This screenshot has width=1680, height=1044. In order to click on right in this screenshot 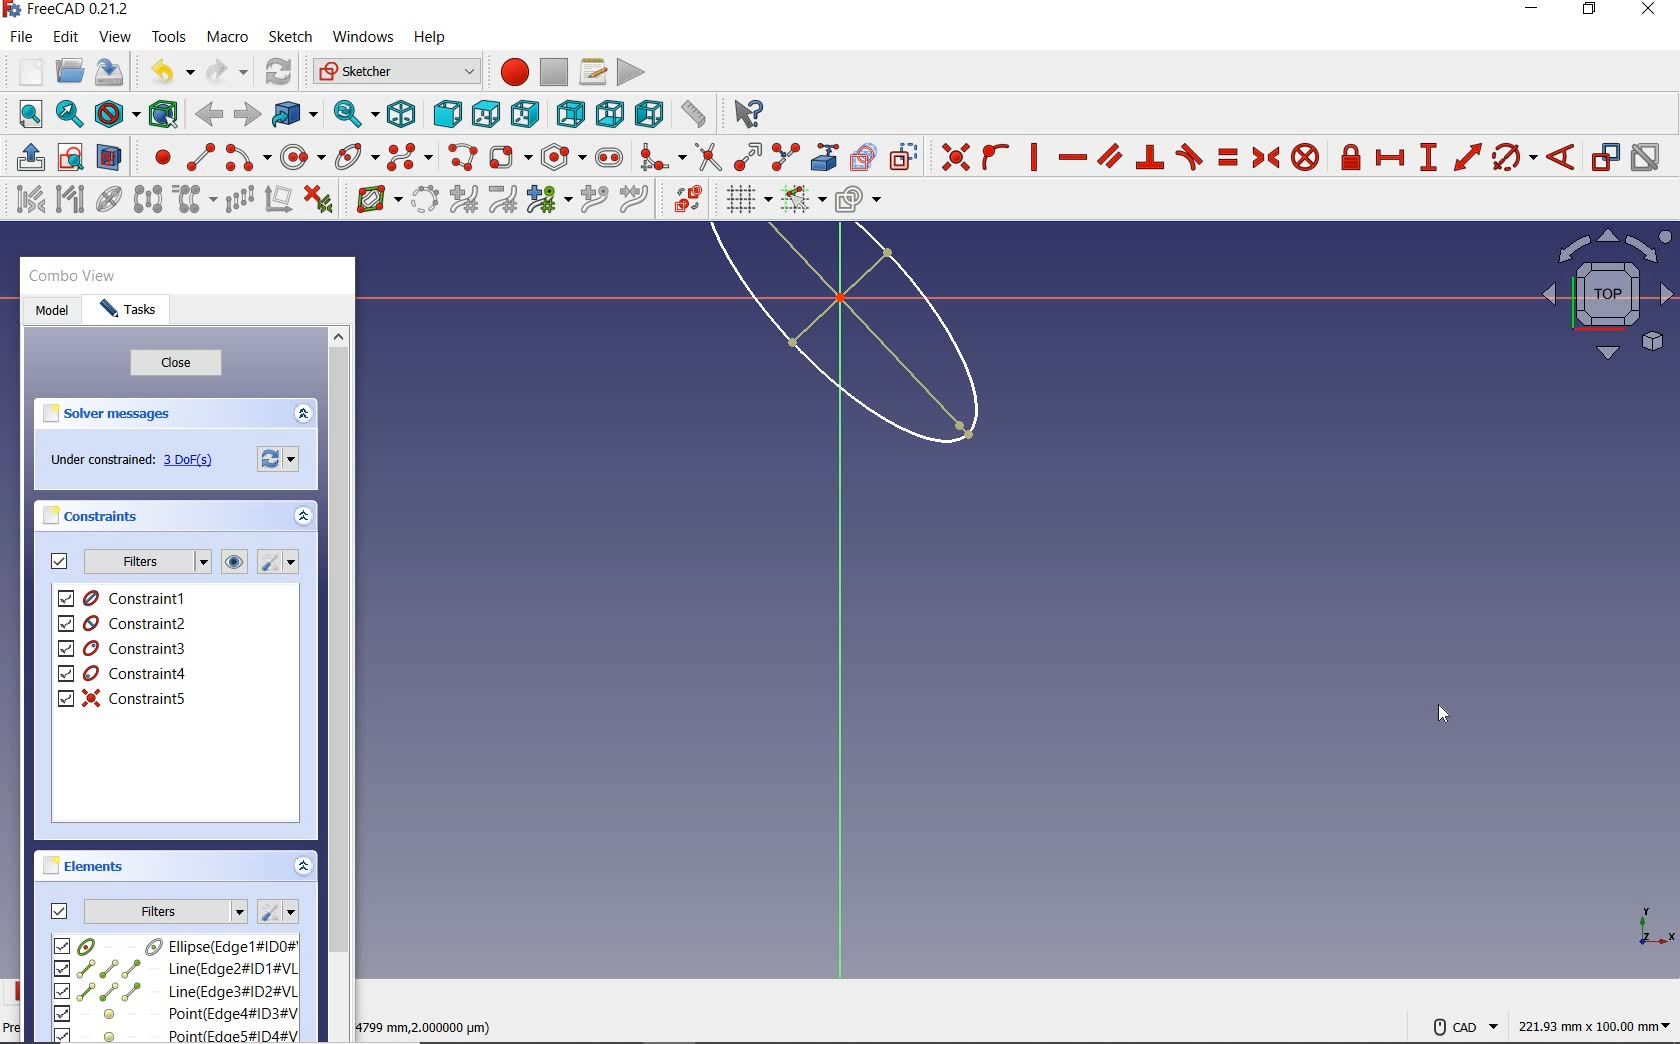, I will do `click(525, 113)`.